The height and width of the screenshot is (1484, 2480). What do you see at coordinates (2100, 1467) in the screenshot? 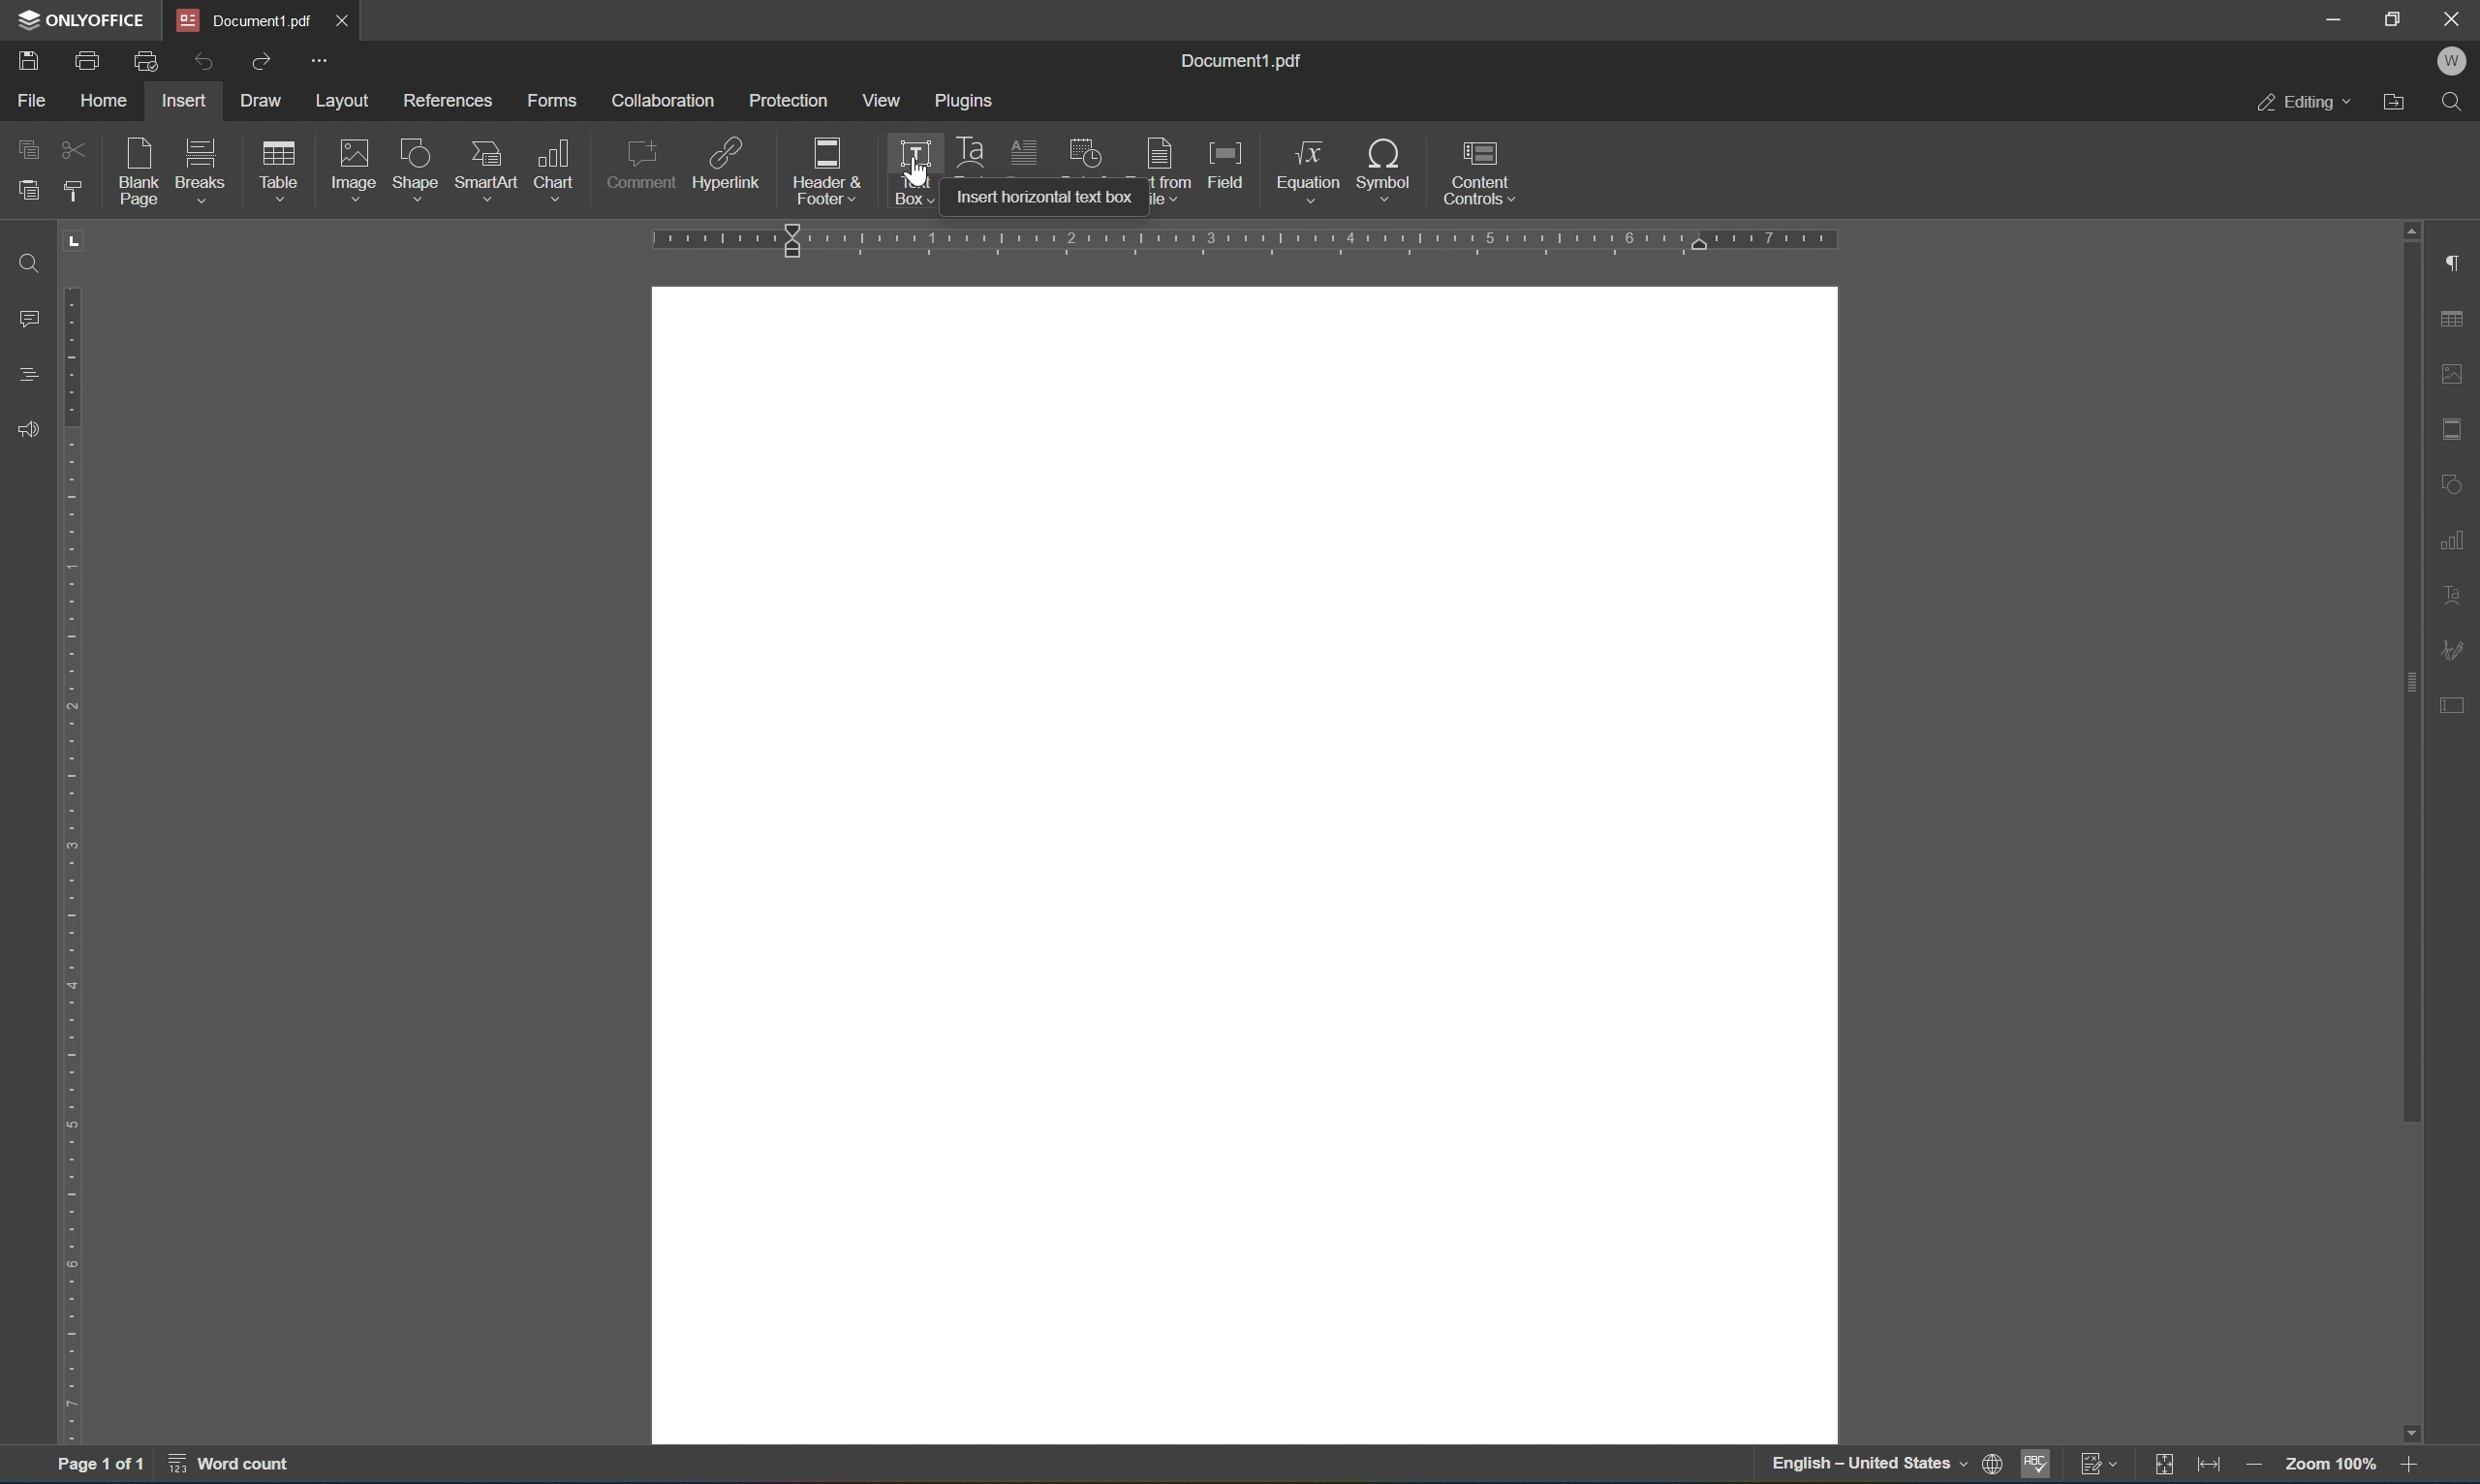
I see `track changes` at bounding box center [2100, 1467].